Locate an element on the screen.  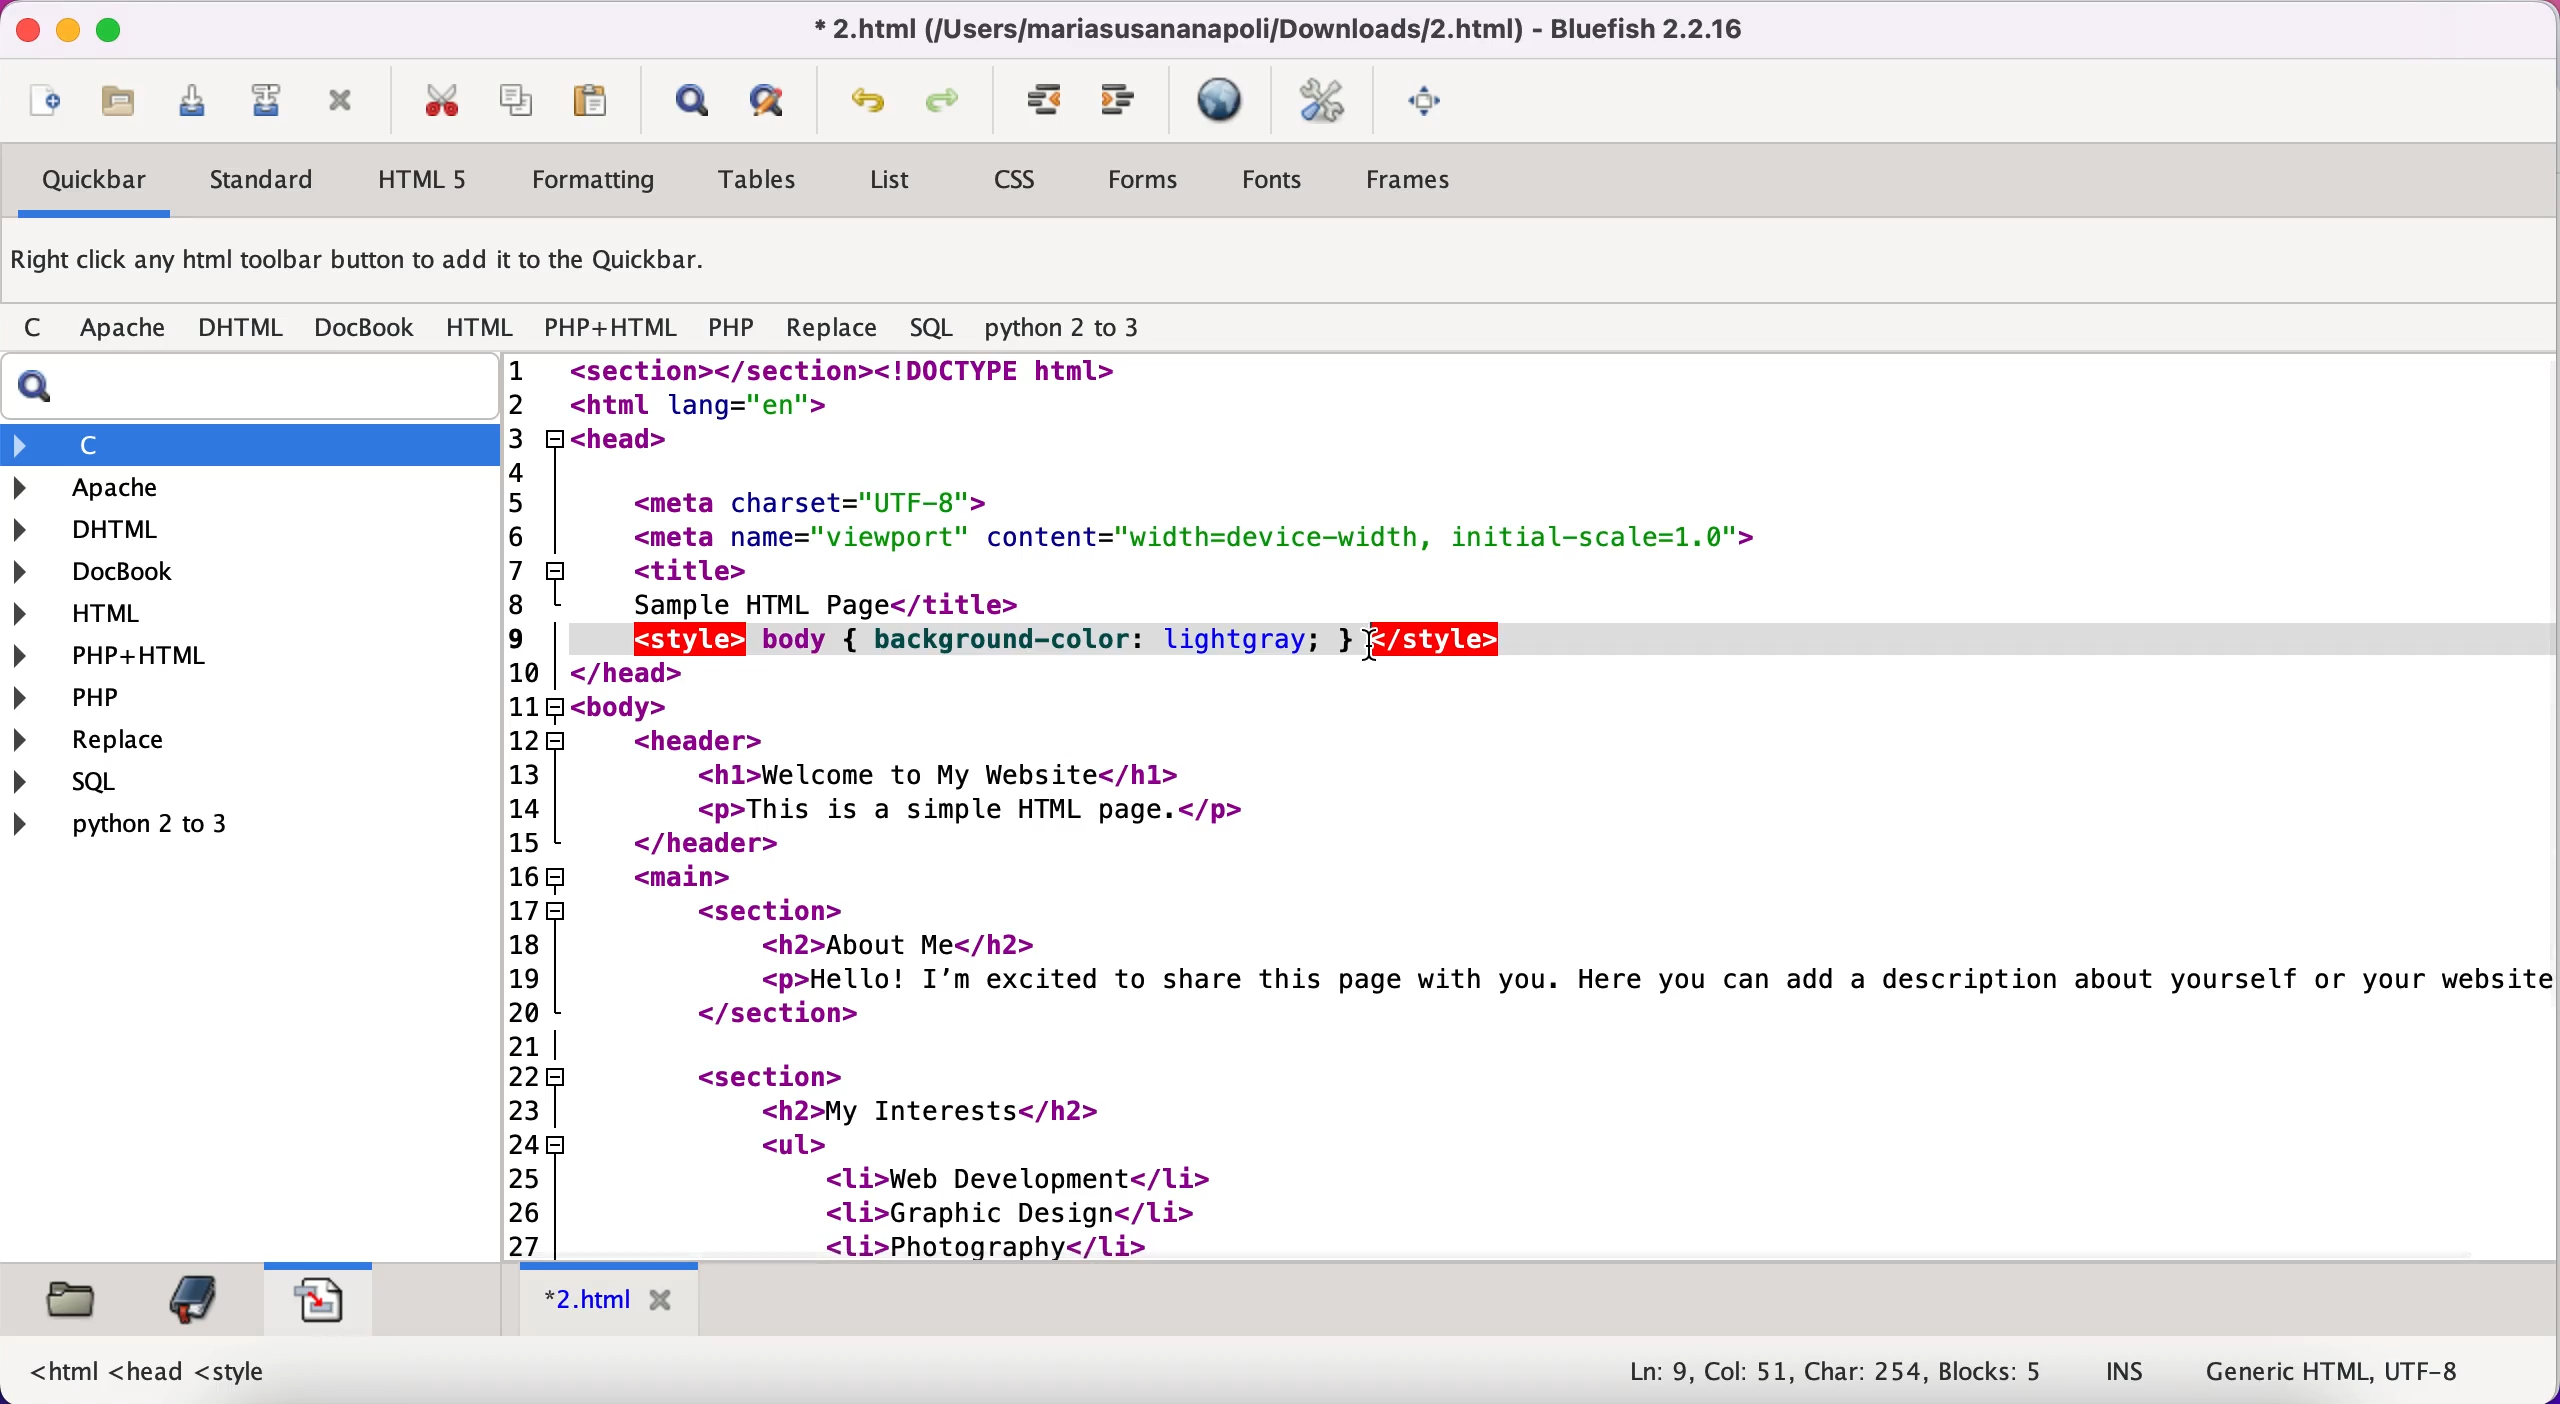
replace is located at coordinates (832, 333).